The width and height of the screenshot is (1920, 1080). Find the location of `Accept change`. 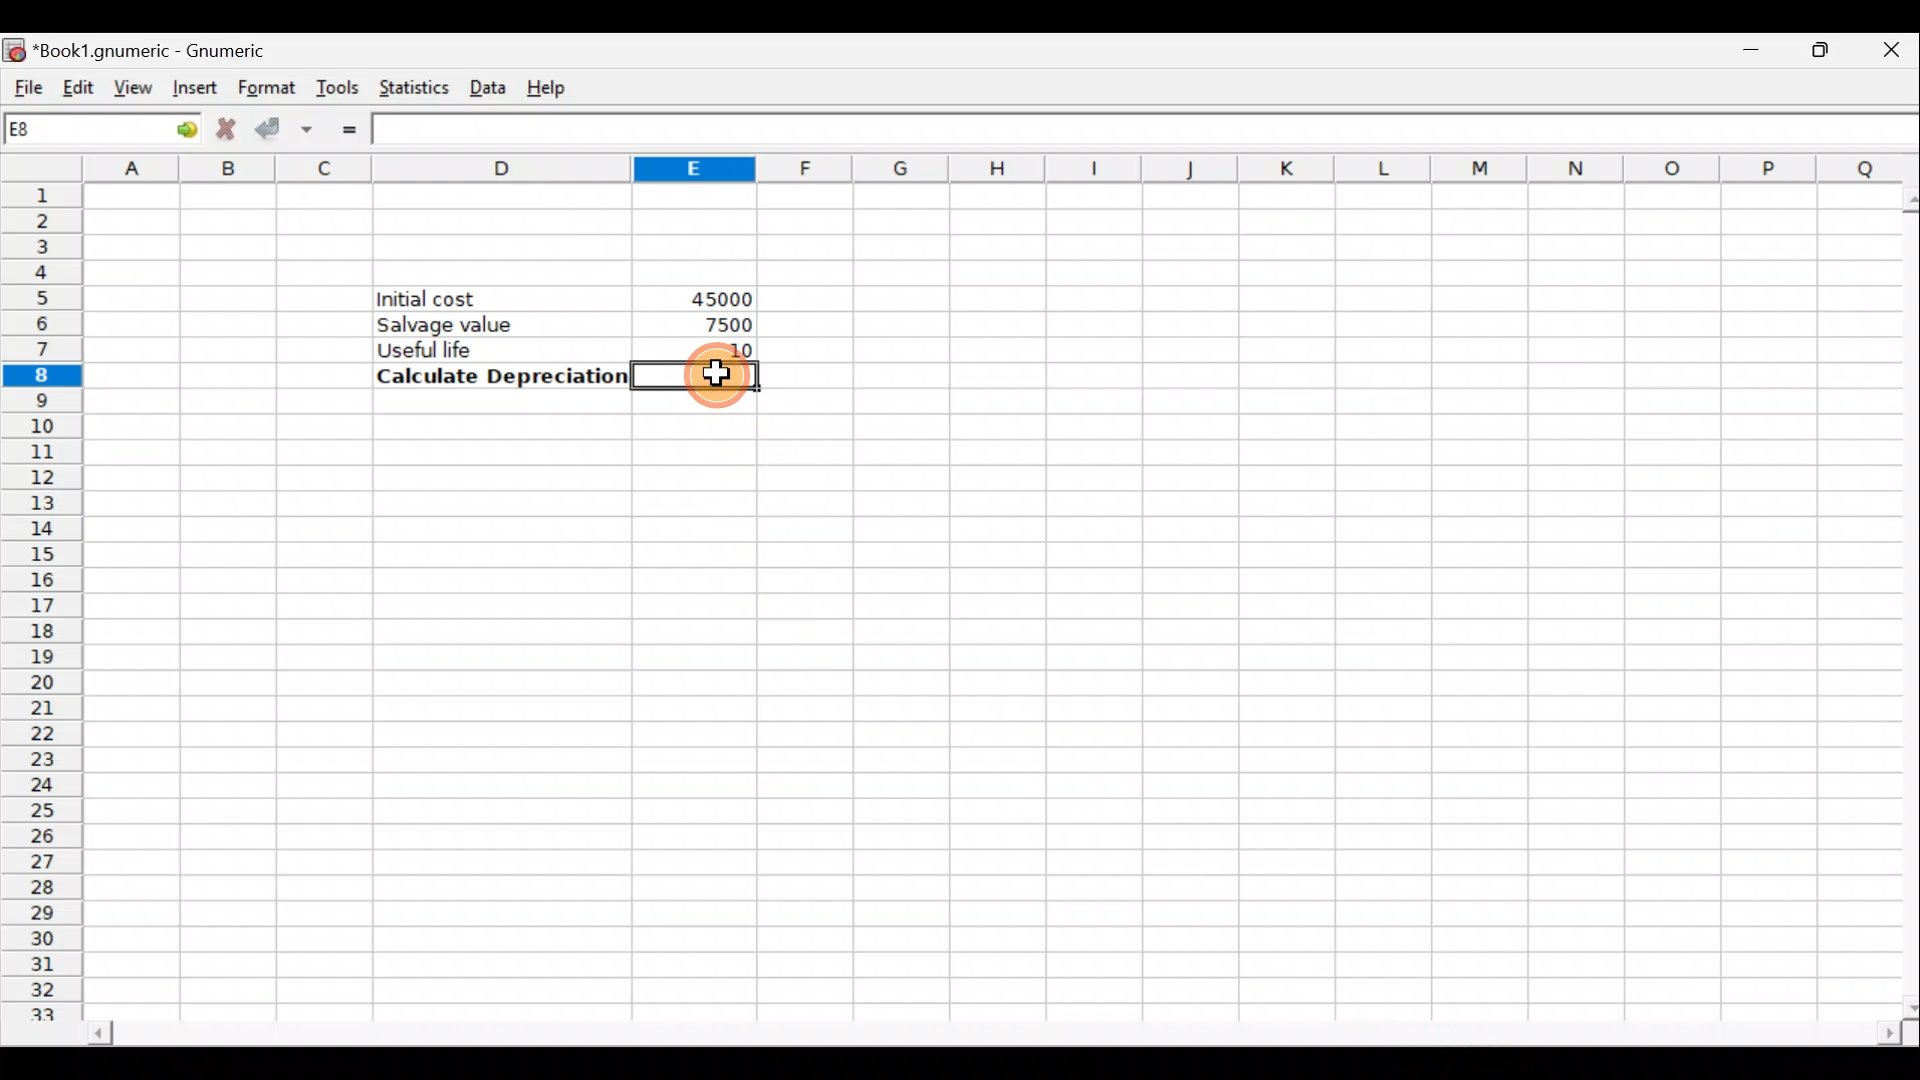

Accept change is located at coordinates (289, 126).